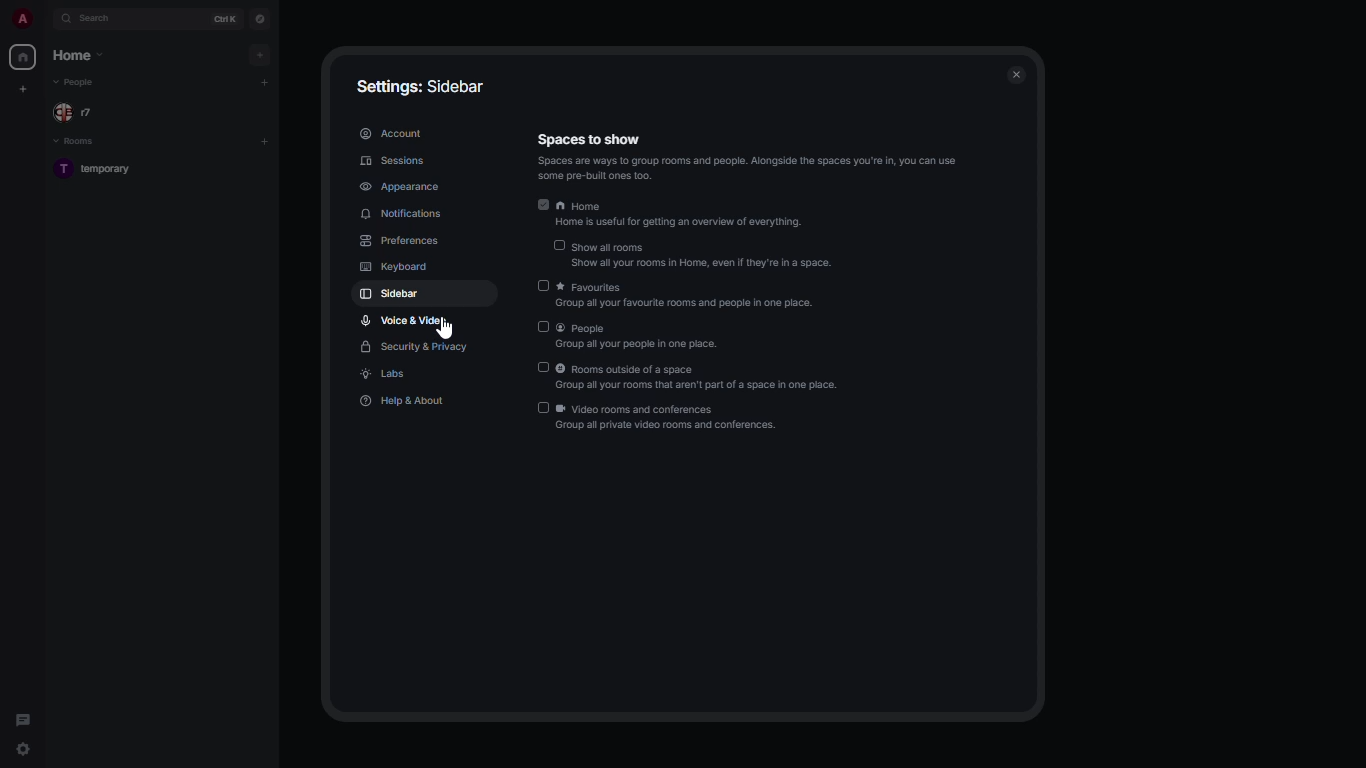  Describe the element at coordinates (227, 18) in the screenshot. I see `ctrl K` at that location.